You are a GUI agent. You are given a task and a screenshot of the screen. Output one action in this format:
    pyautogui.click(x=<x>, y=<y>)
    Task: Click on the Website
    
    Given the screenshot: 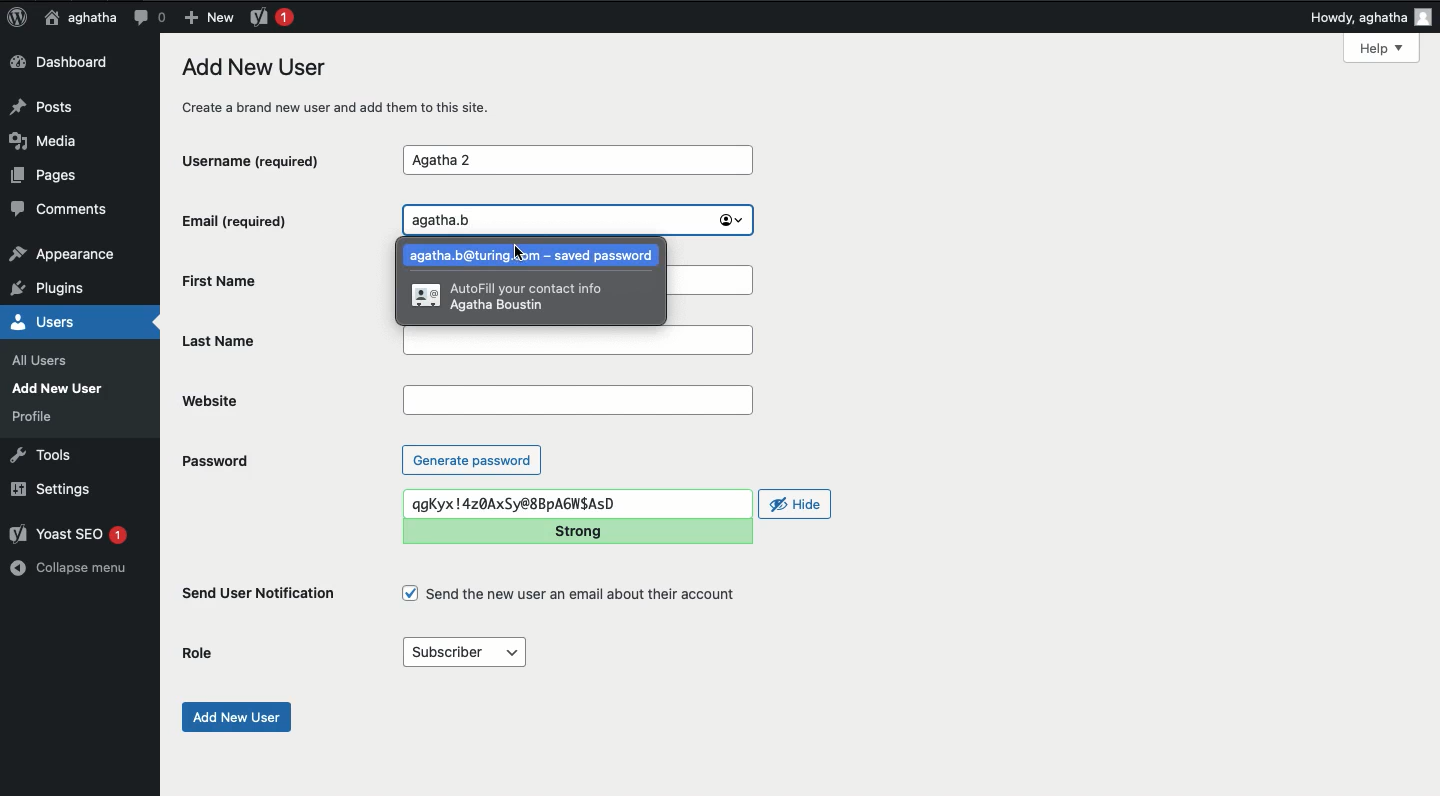 What is the action you would take?
    pyautogui.click(x=577, y=401)
    